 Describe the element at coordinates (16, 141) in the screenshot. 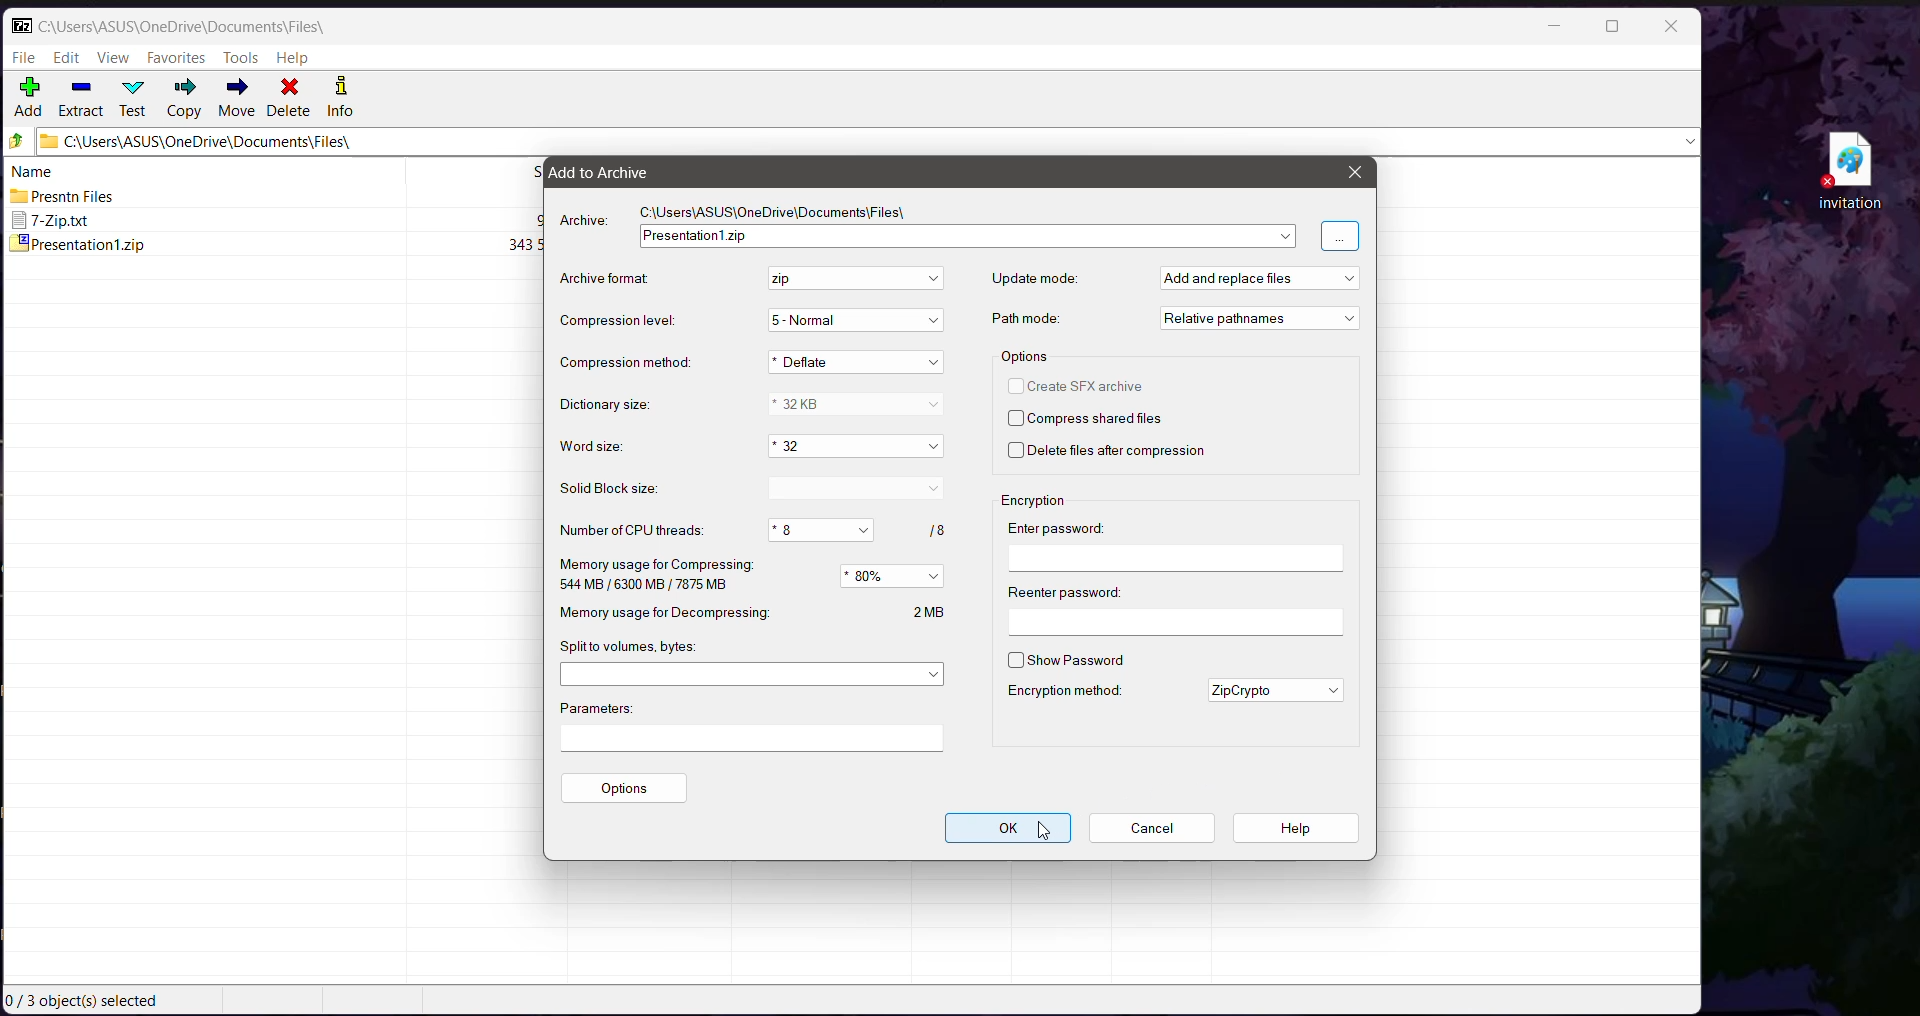

I see `Move Up one level` at that location.